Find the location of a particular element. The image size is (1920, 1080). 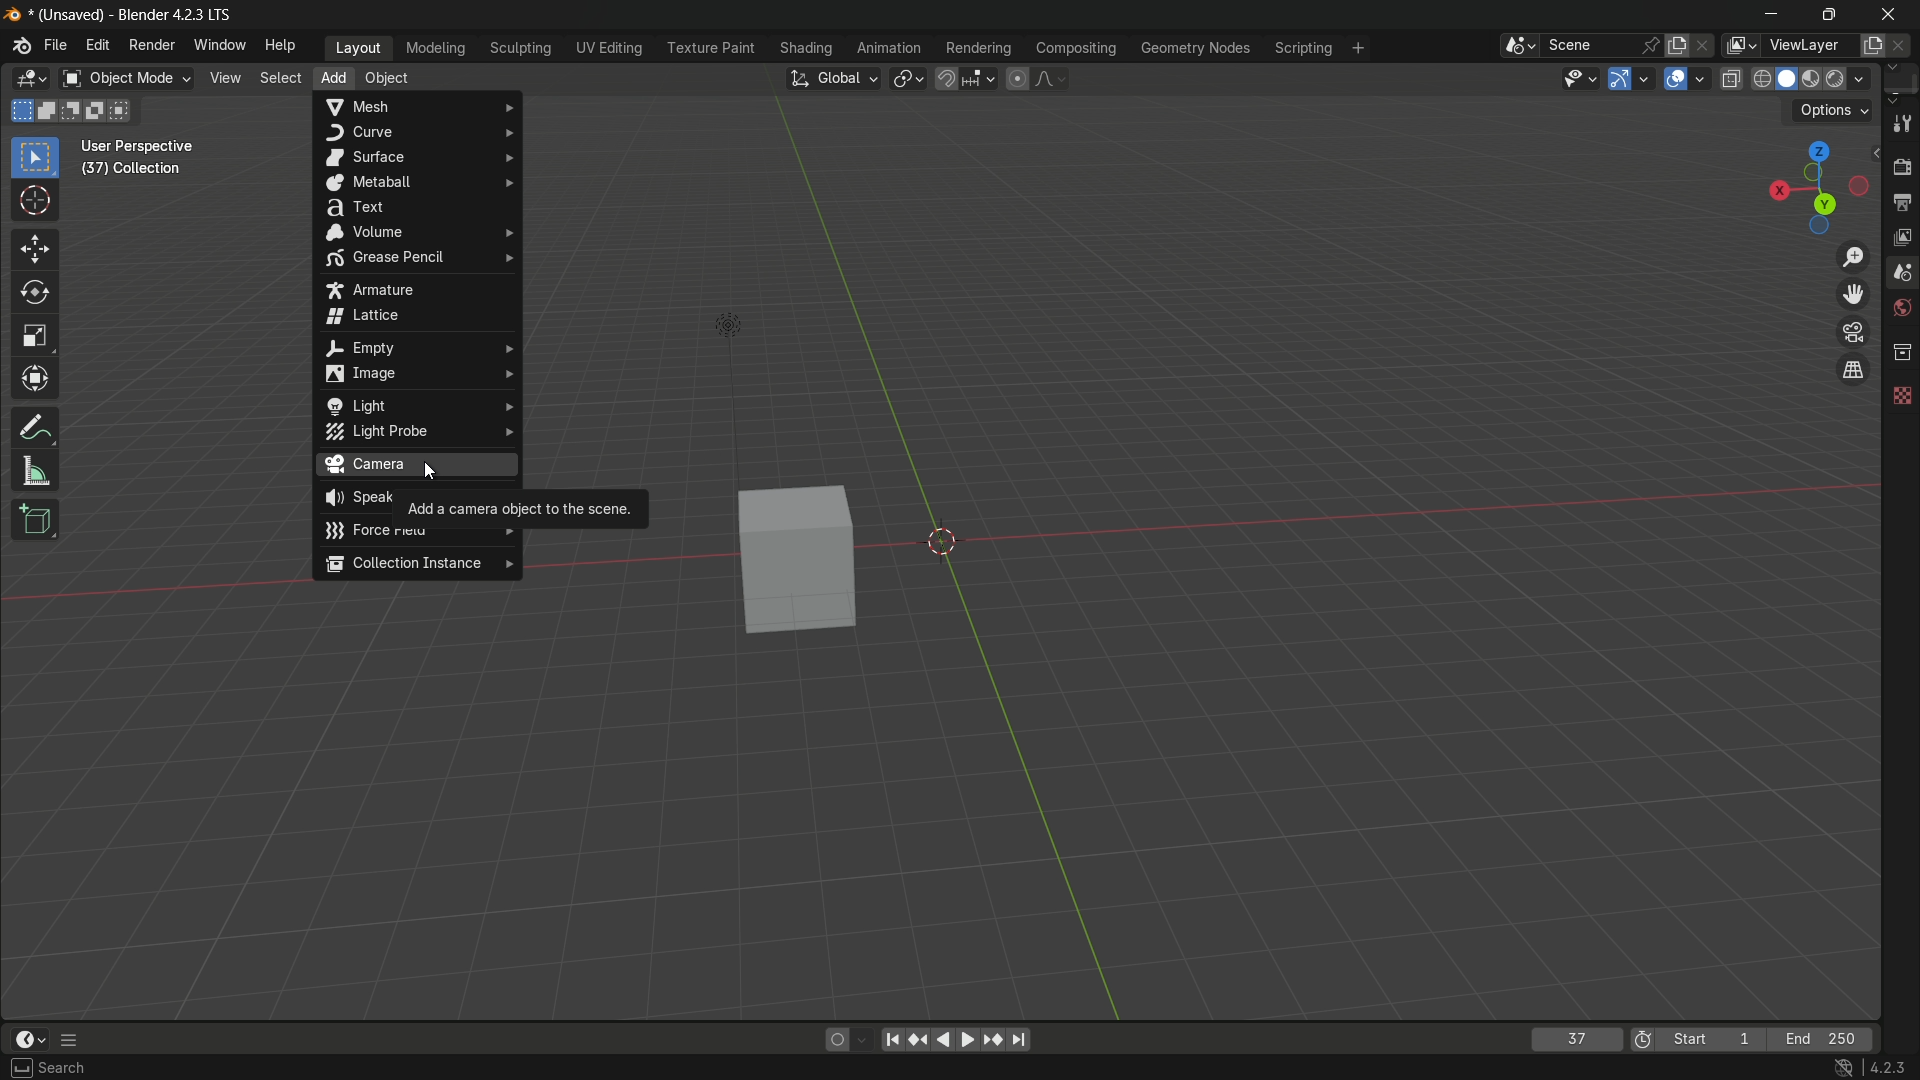

object mode is located at coordinates (126, 78).